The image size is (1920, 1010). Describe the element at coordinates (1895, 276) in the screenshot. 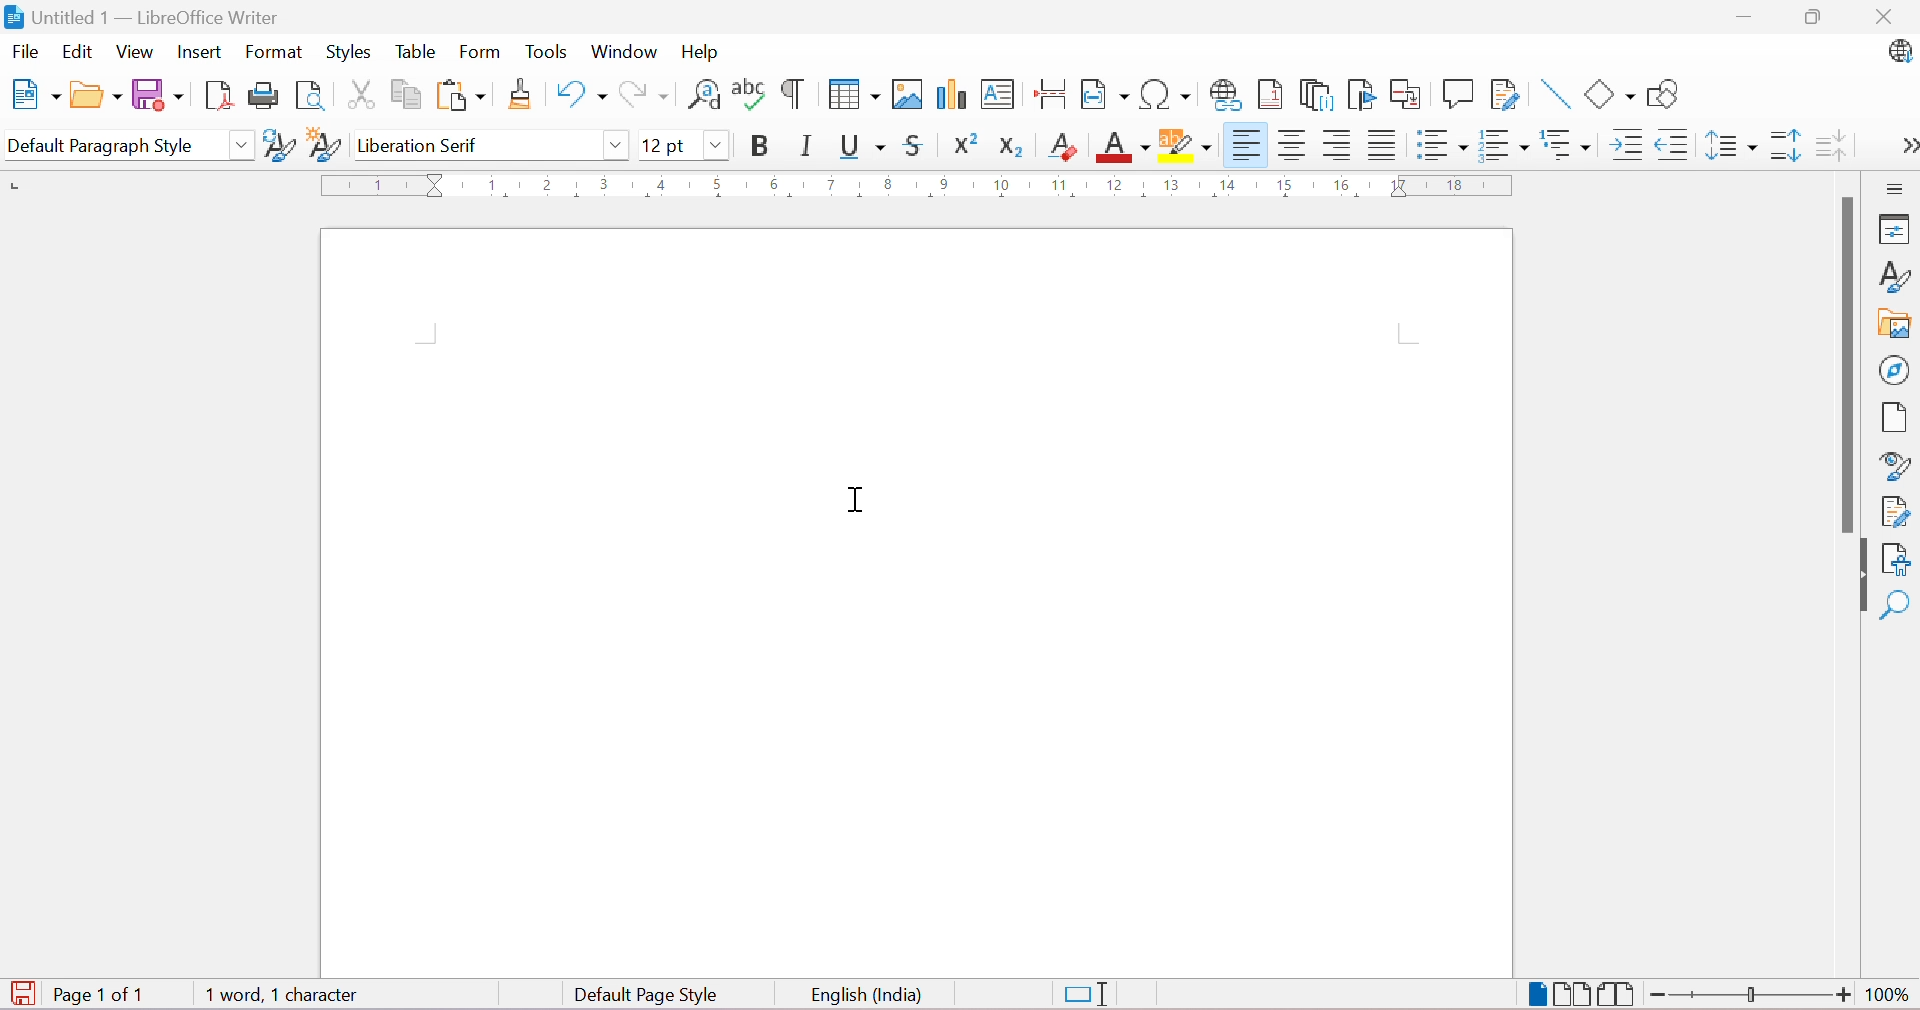

I see `Styles` at that location.